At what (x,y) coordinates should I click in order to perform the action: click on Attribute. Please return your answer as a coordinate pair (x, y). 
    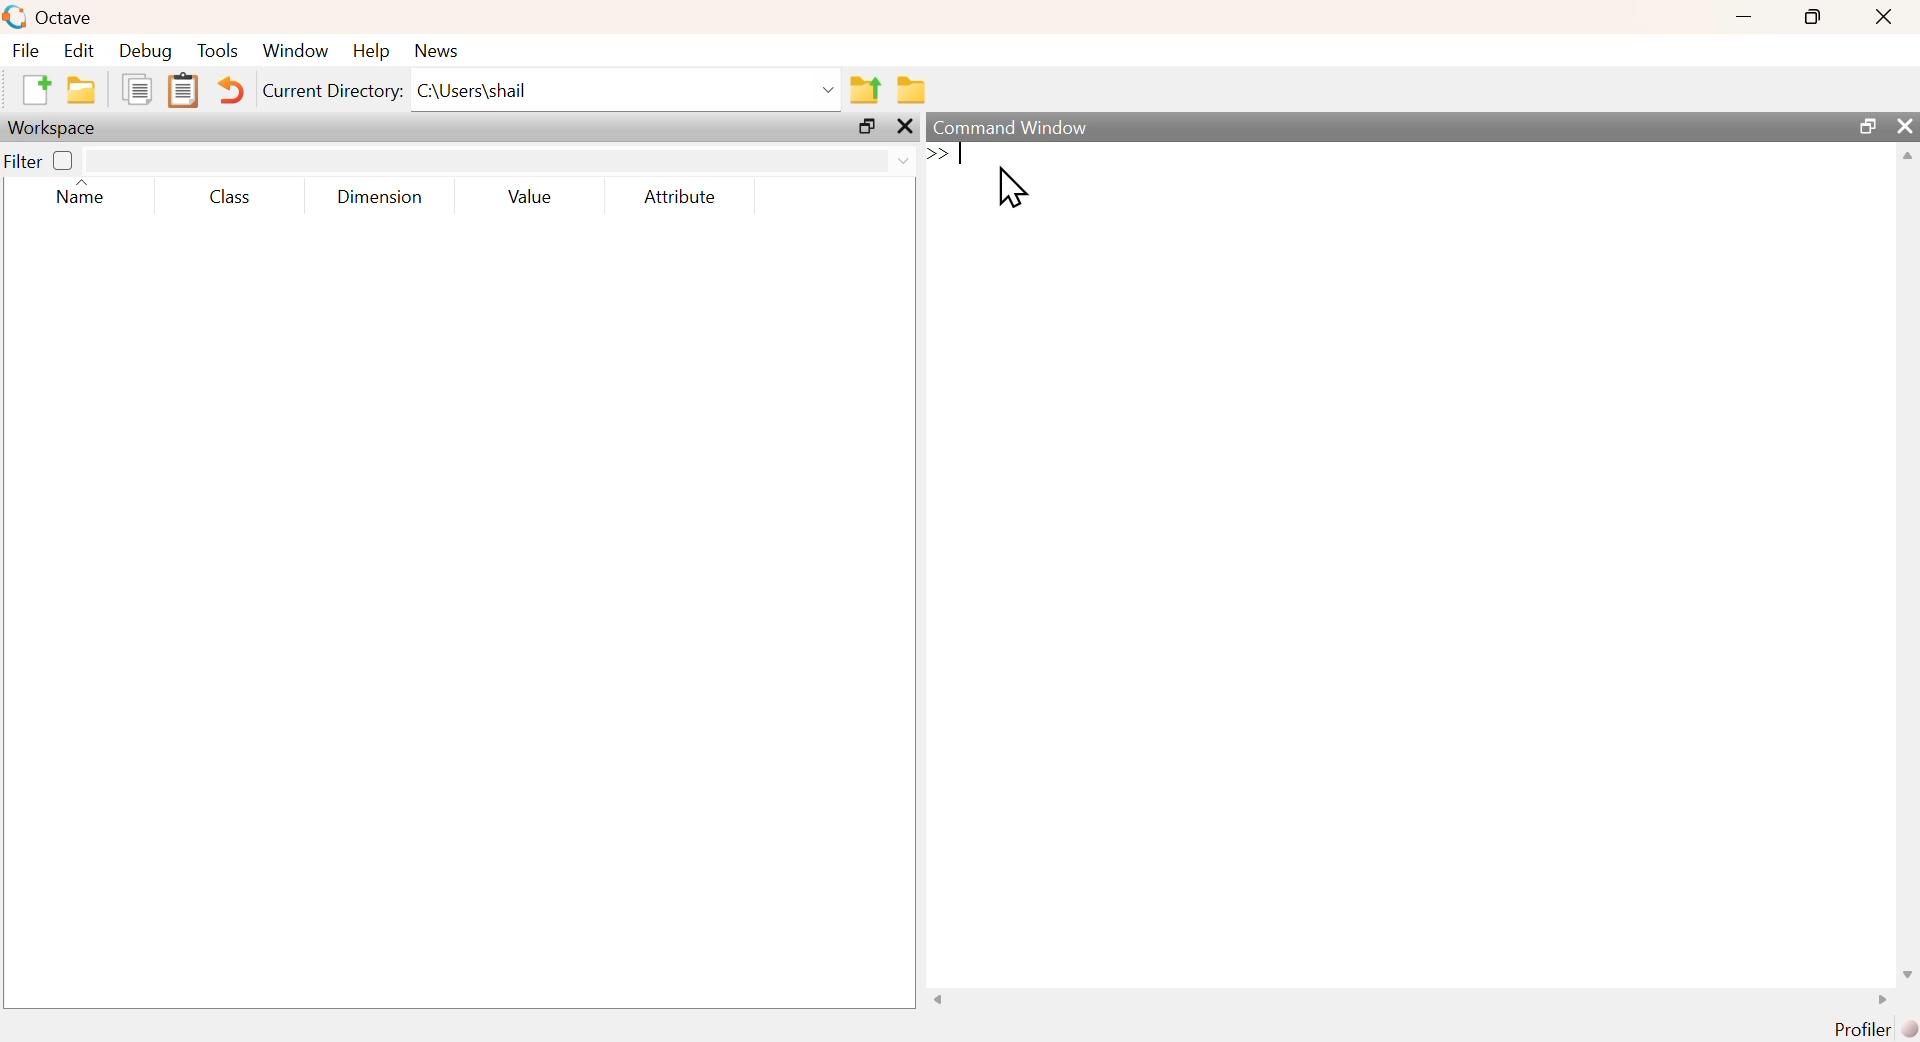
    Looking at the image, I should click on (681, 196).